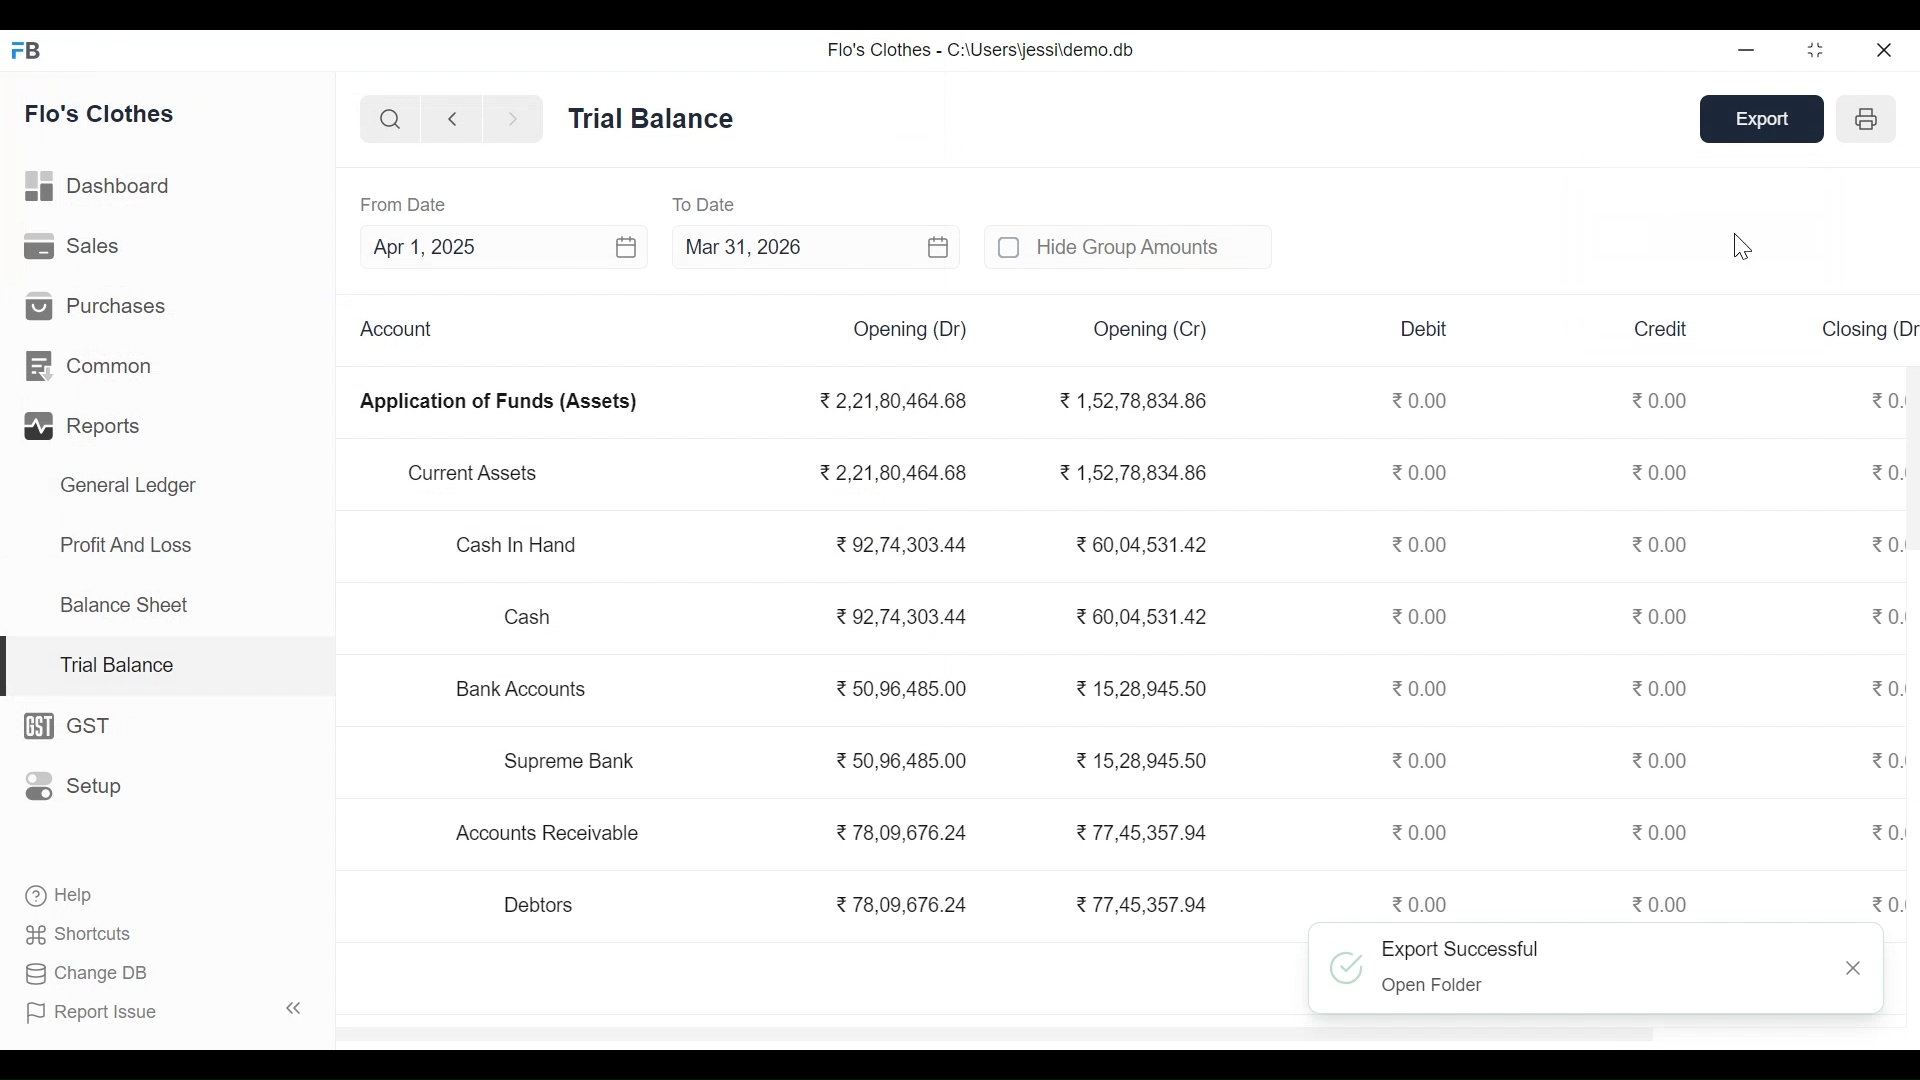 The image size is (1920, 1080). I want to click on Export Successful Open Folder, so click(1576, 964).